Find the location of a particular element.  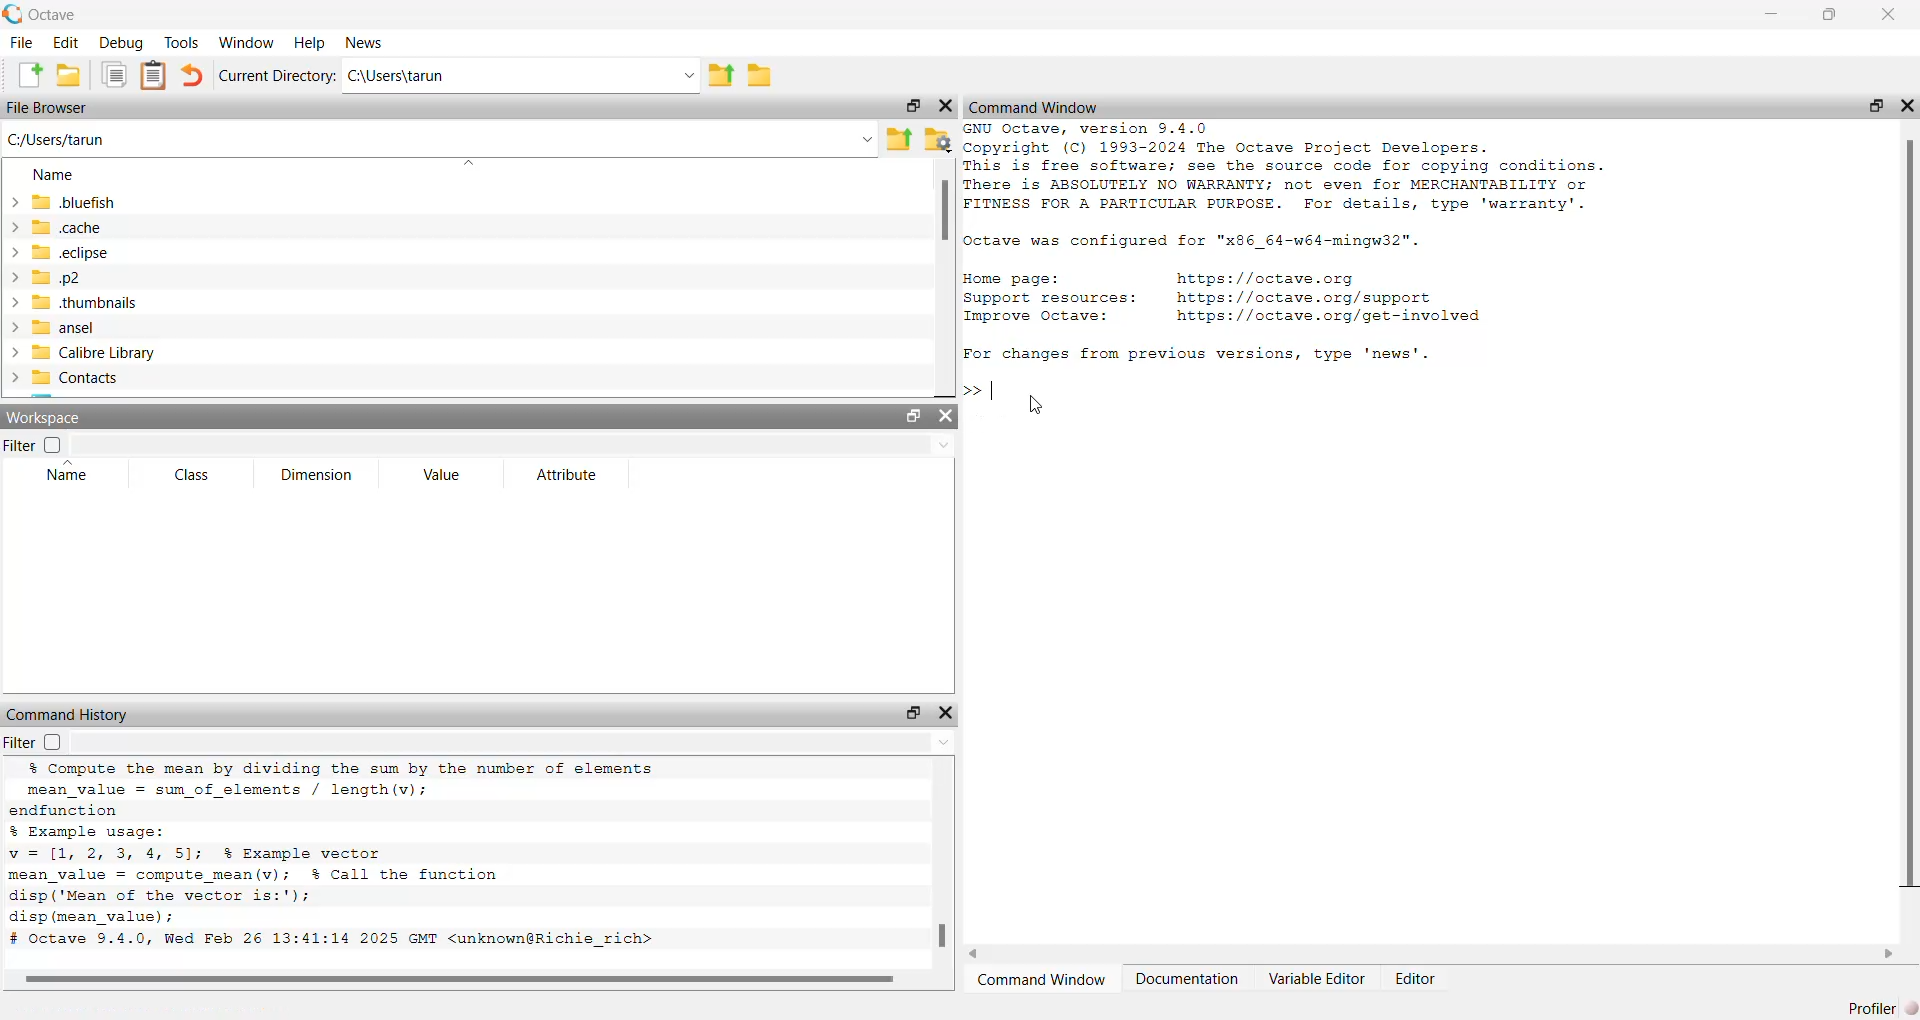

File Browser is located at coordinates (48, 109).